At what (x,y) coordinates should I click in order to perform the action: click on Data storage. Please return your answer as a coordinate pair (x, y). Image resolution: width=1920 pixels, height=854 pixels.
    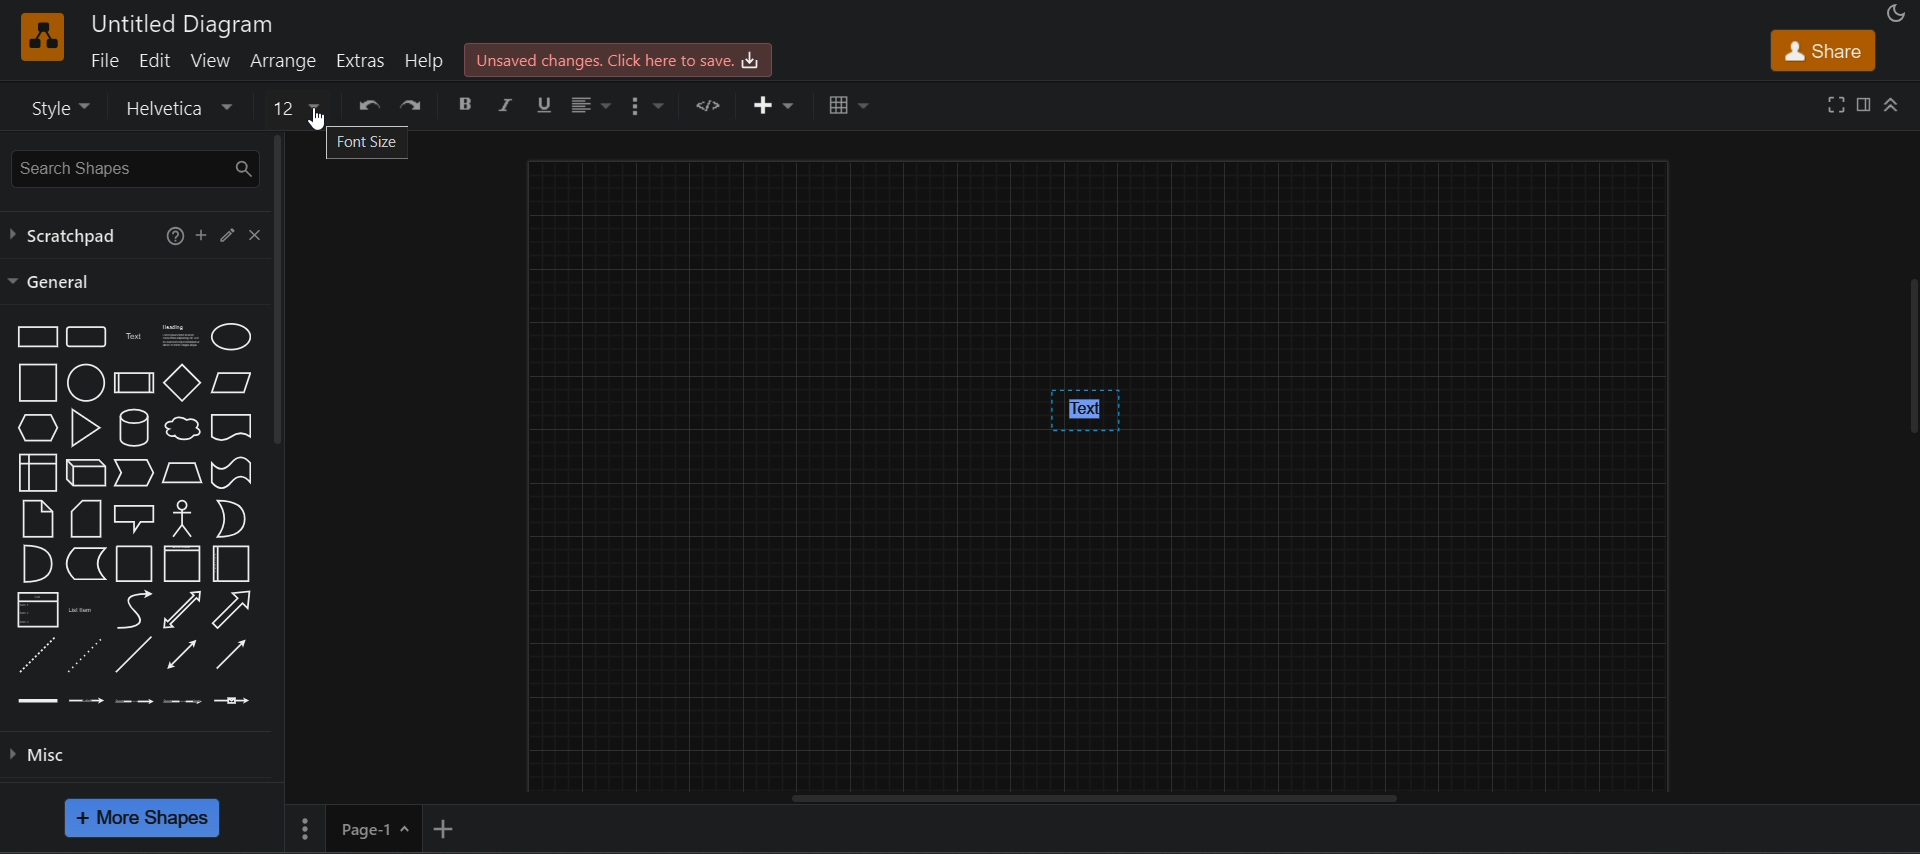
    Looking at the image, I should click on (86, 563).